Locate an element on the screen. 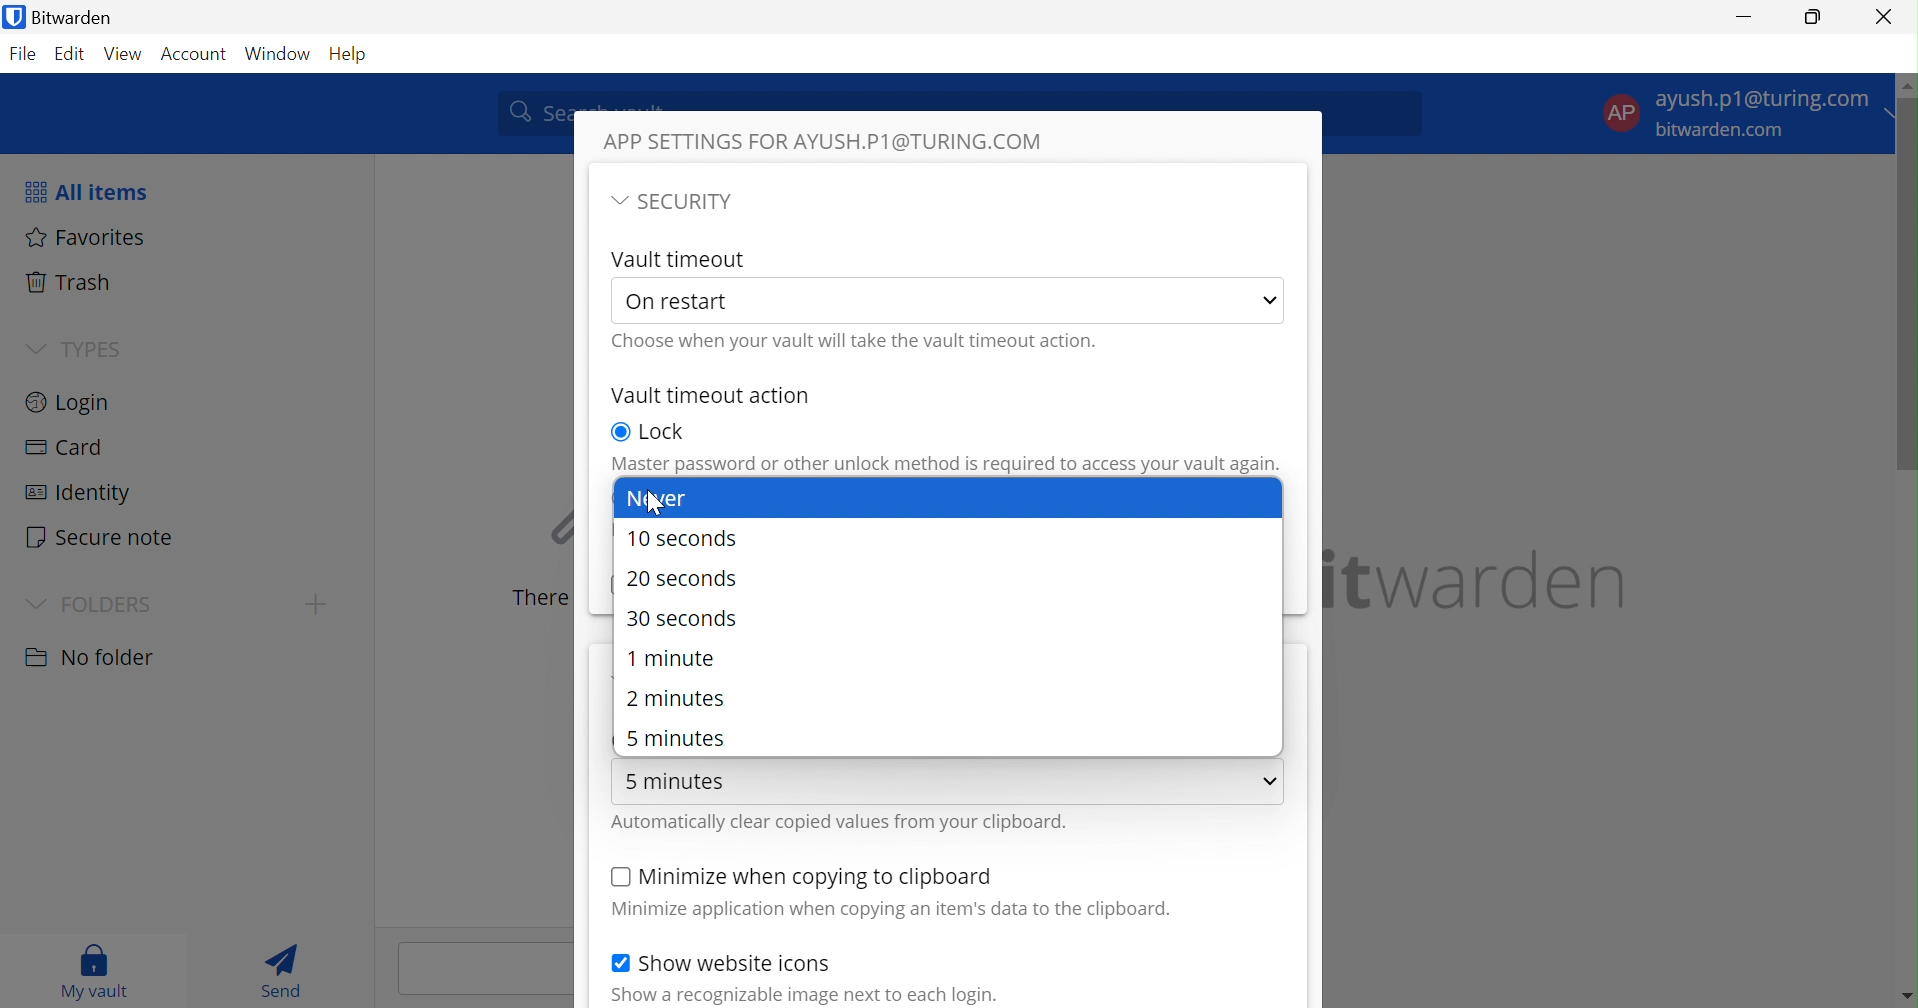 This screenshot has height=1008, width=1918. FOLDERS is located at coordinates (106, 607).